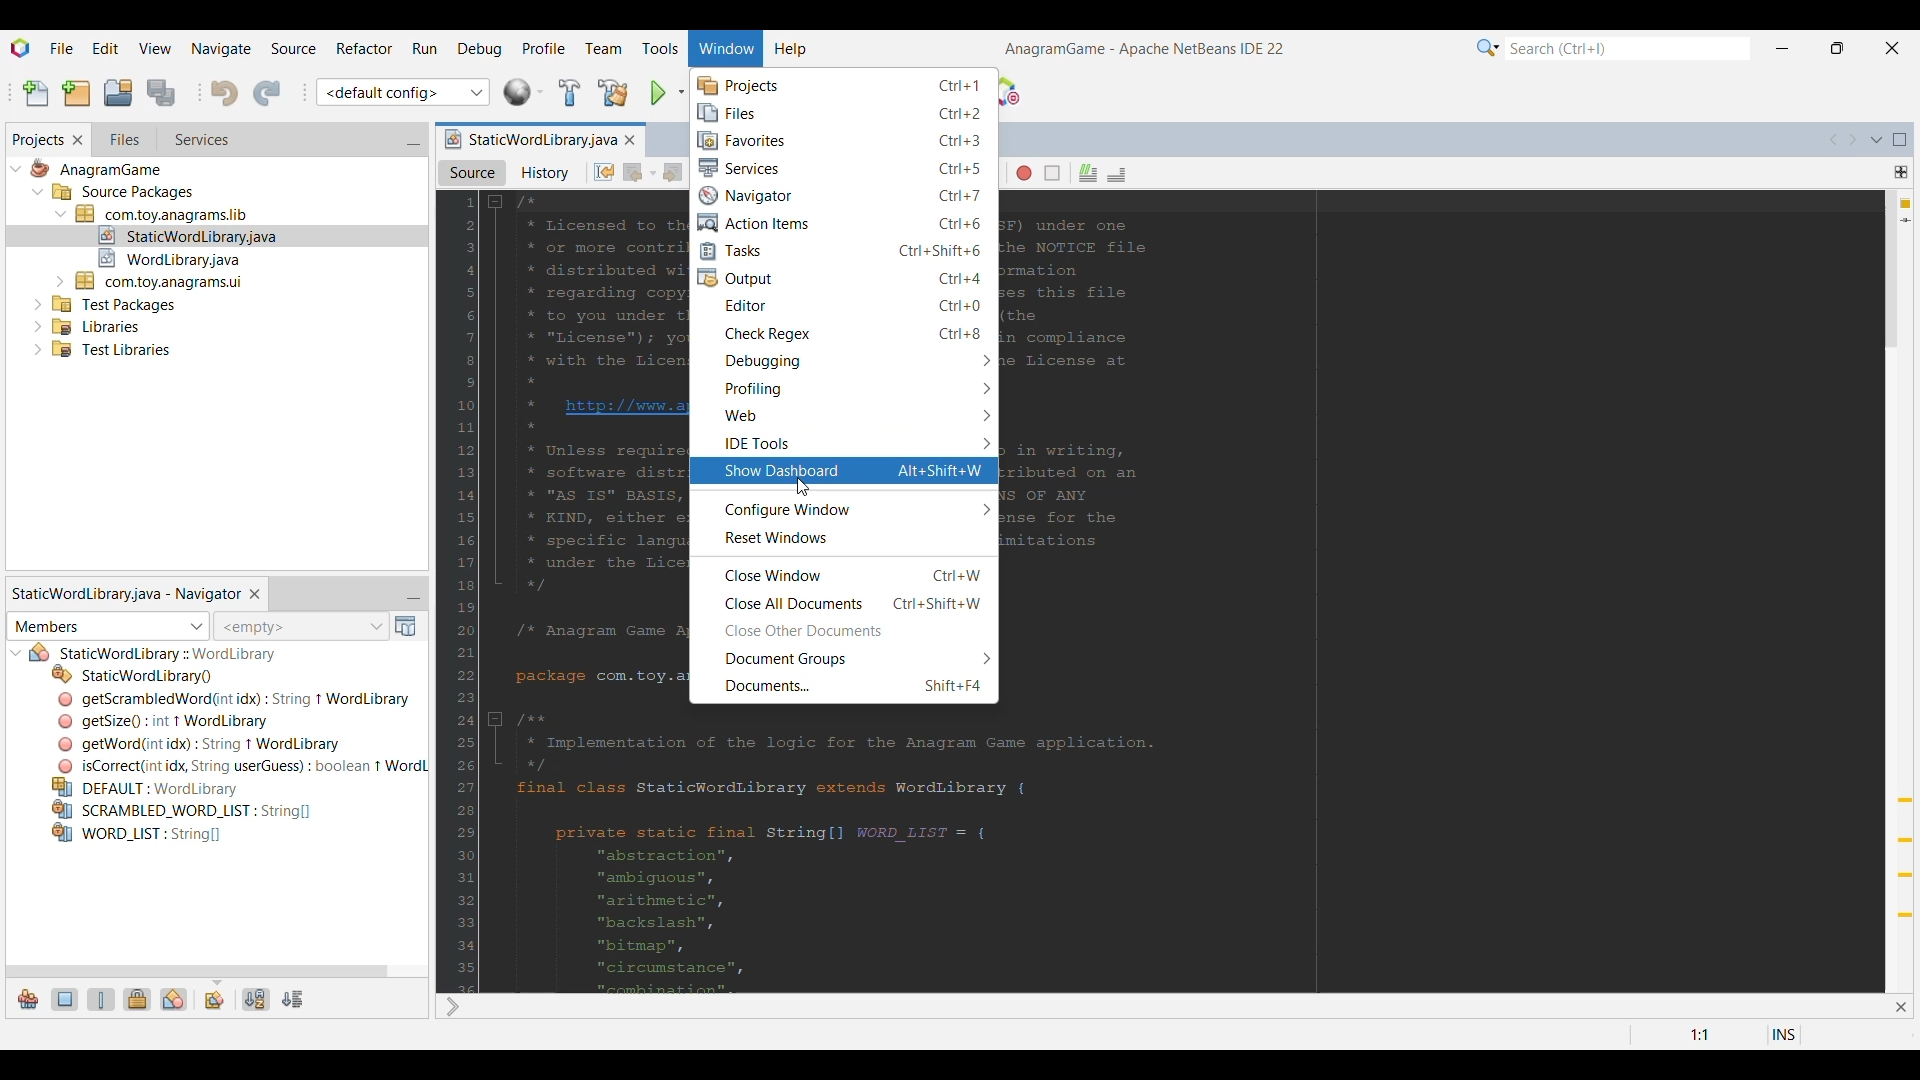 Image resolution: width=1920 pixels, height=1080 pixels. Describe the element at coordinates (62, 47) in the screenshot. I see `File menu` at that location.